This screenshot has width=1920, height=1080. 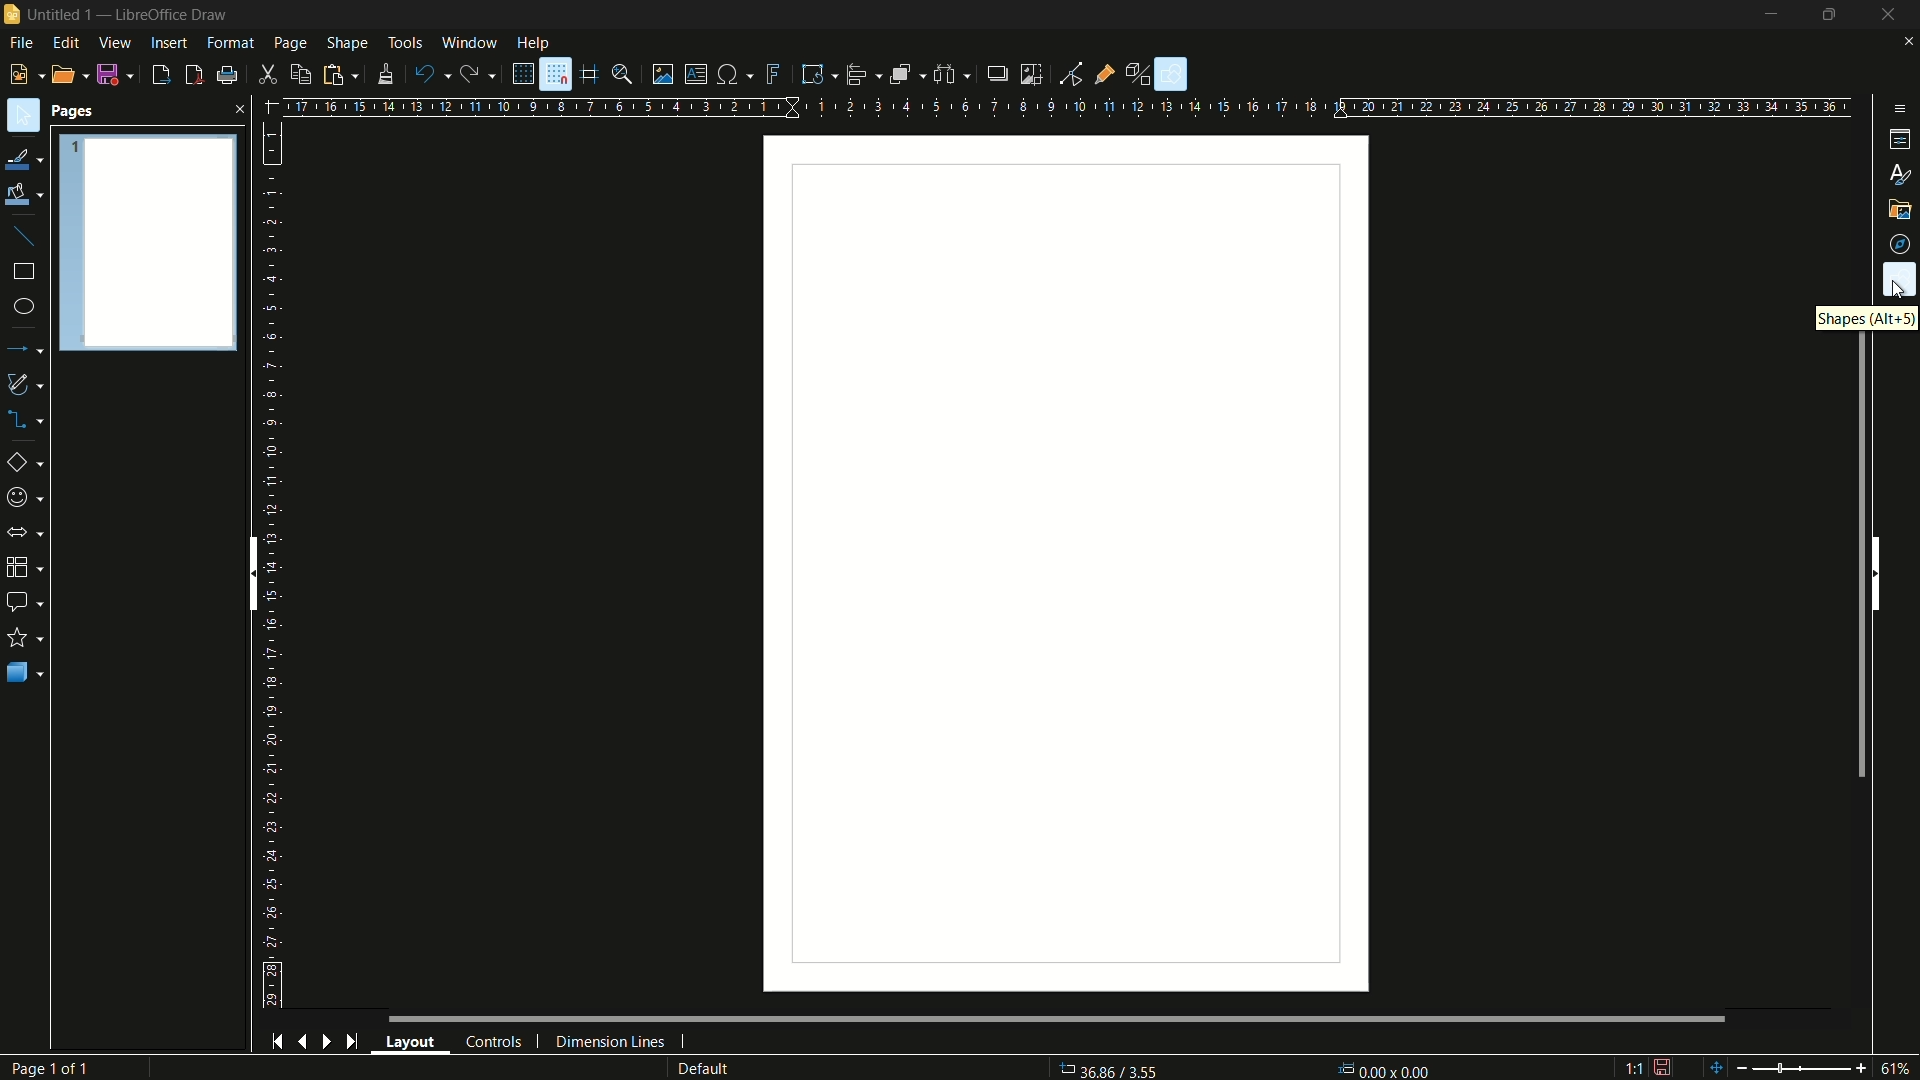 What do you see at coordinates (65, 43) in the screenshot?
I see `edit menu` at bounding box center [65, 43].